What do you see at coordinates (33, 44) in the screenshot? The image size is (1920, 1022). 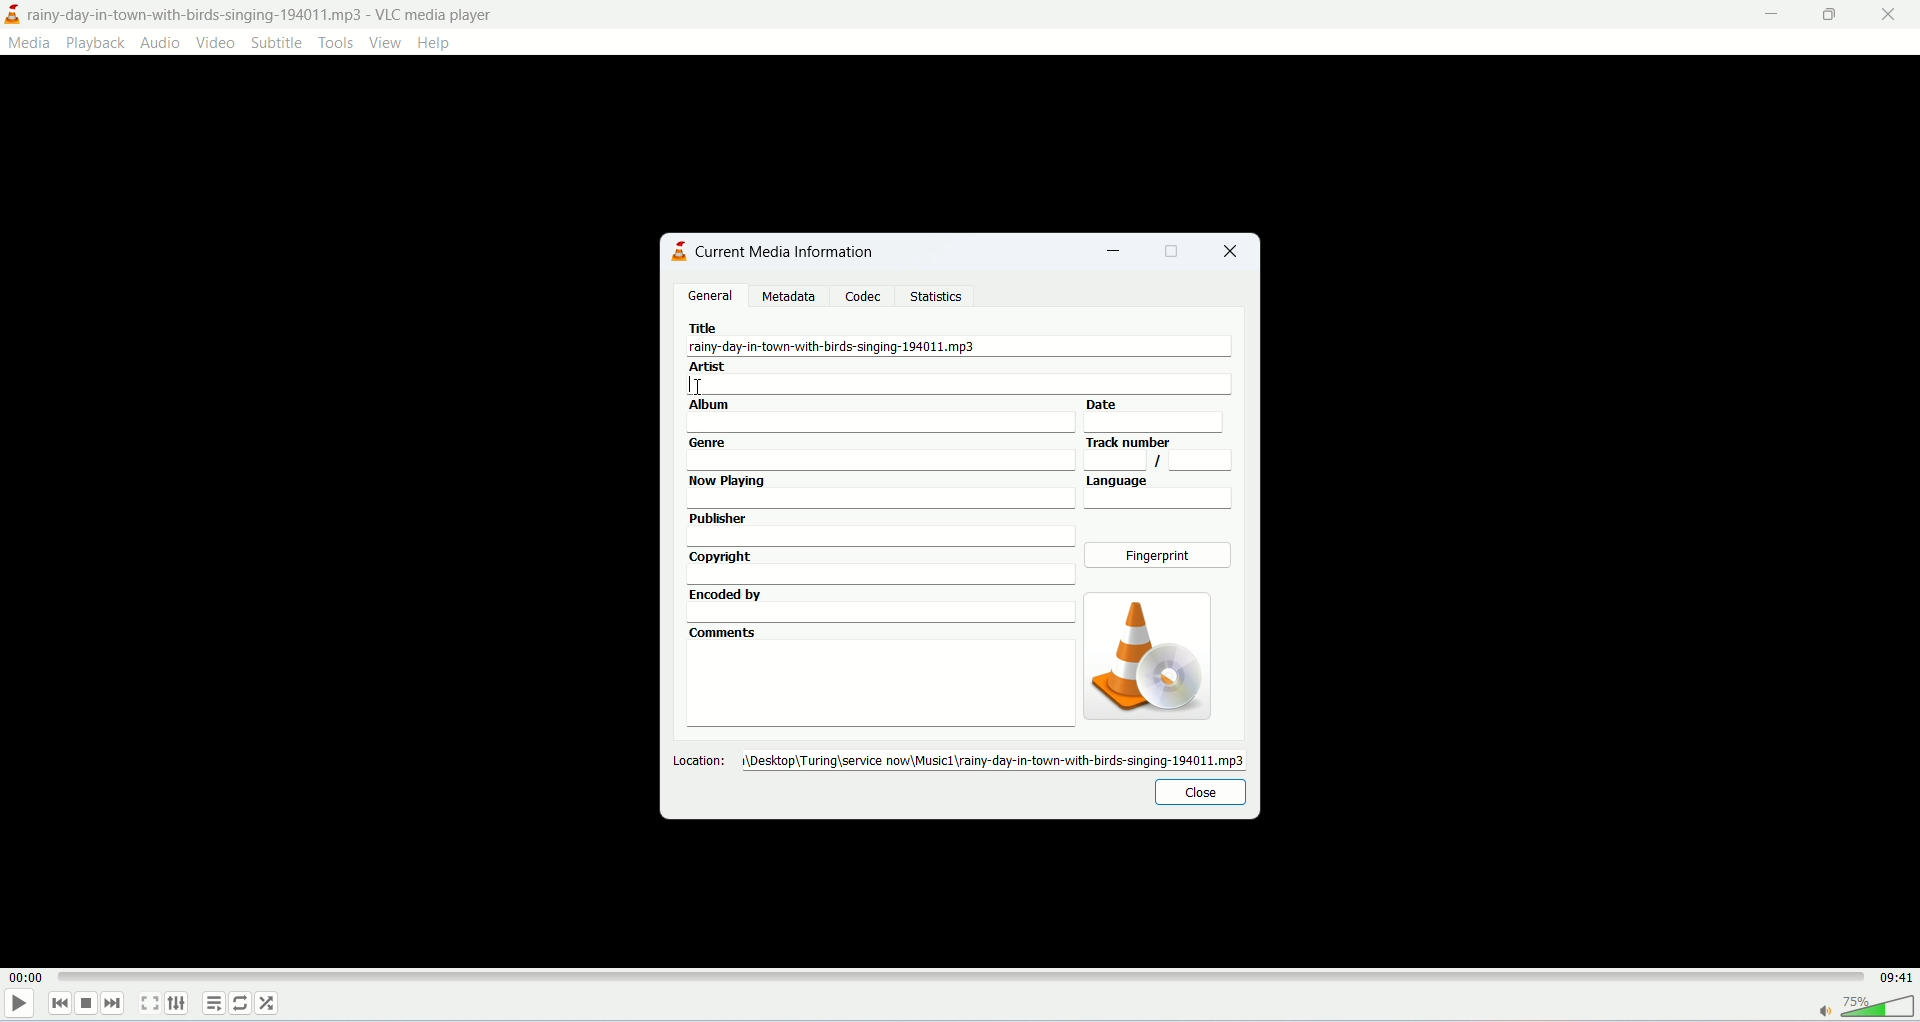 I see `media` at bounding box center [33, 44].